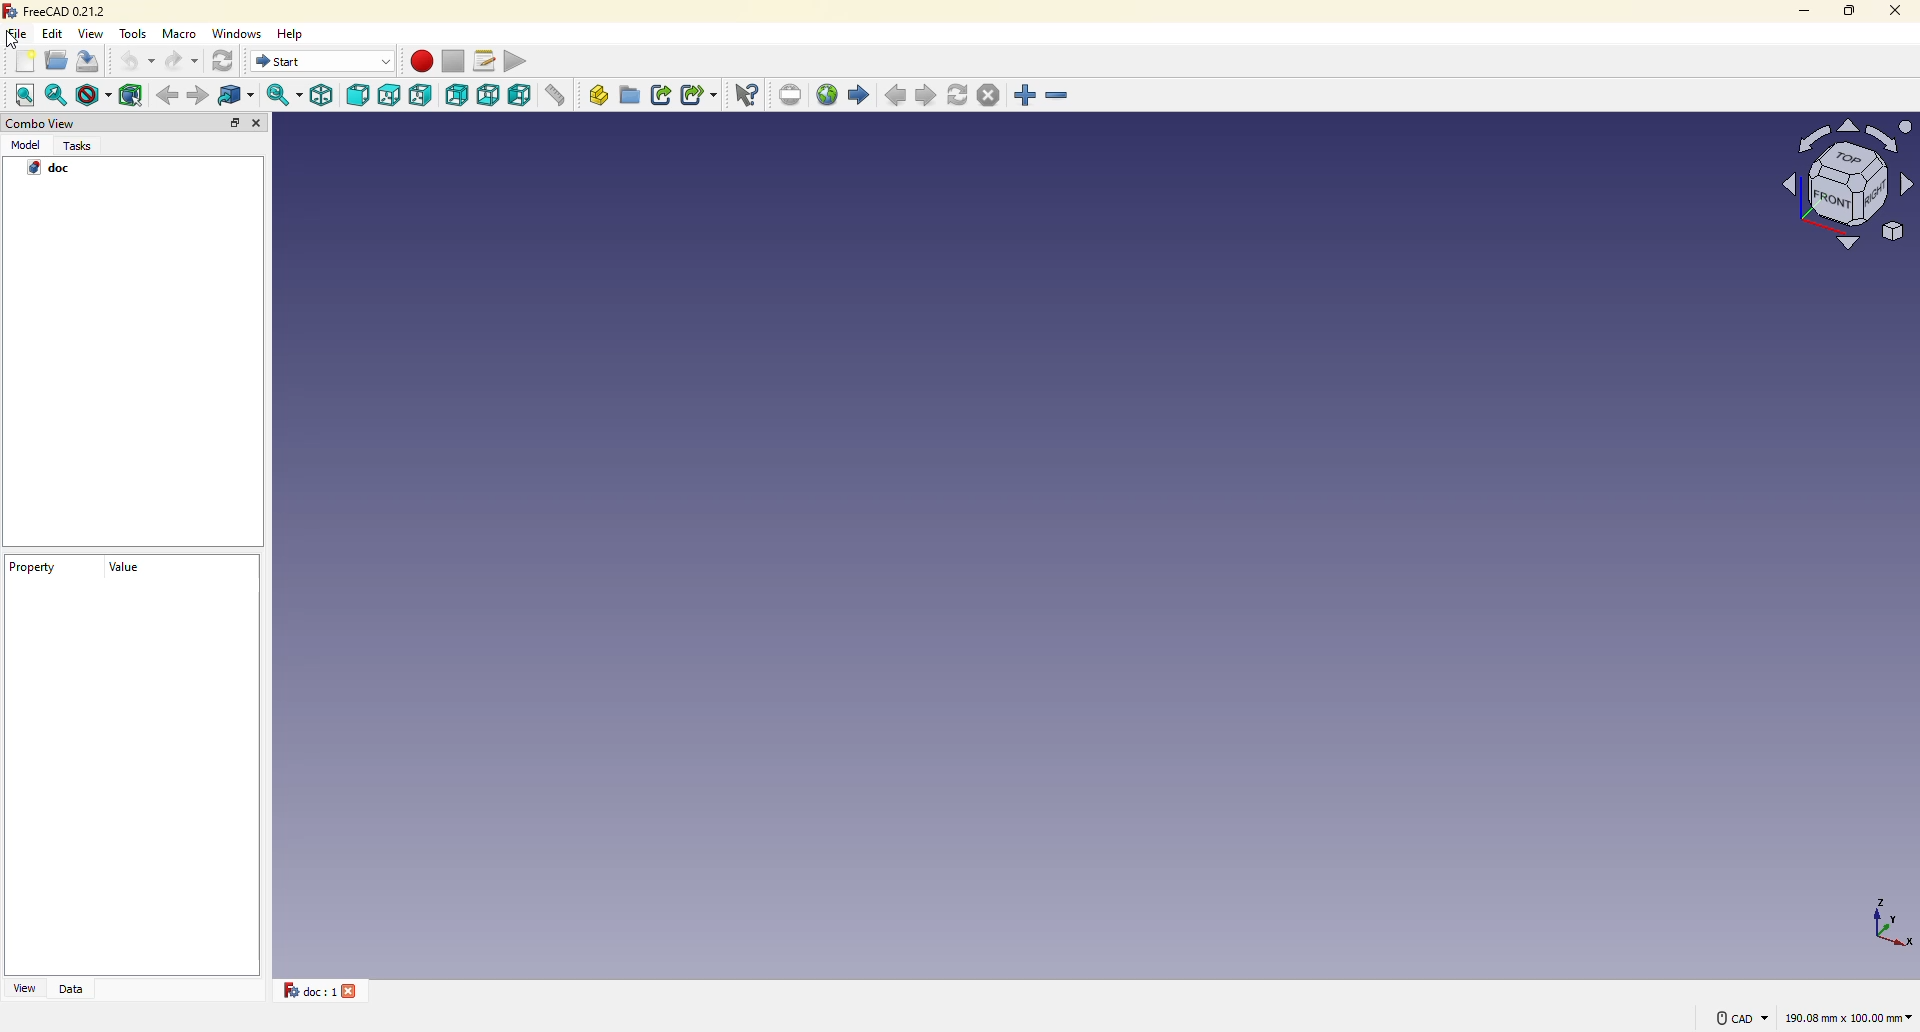 This screenshot has height=1032, width=1920. What do you see at coordinates (987, 95) in the screenshot?
I see `stop loading` at bounding box center [987, 95].